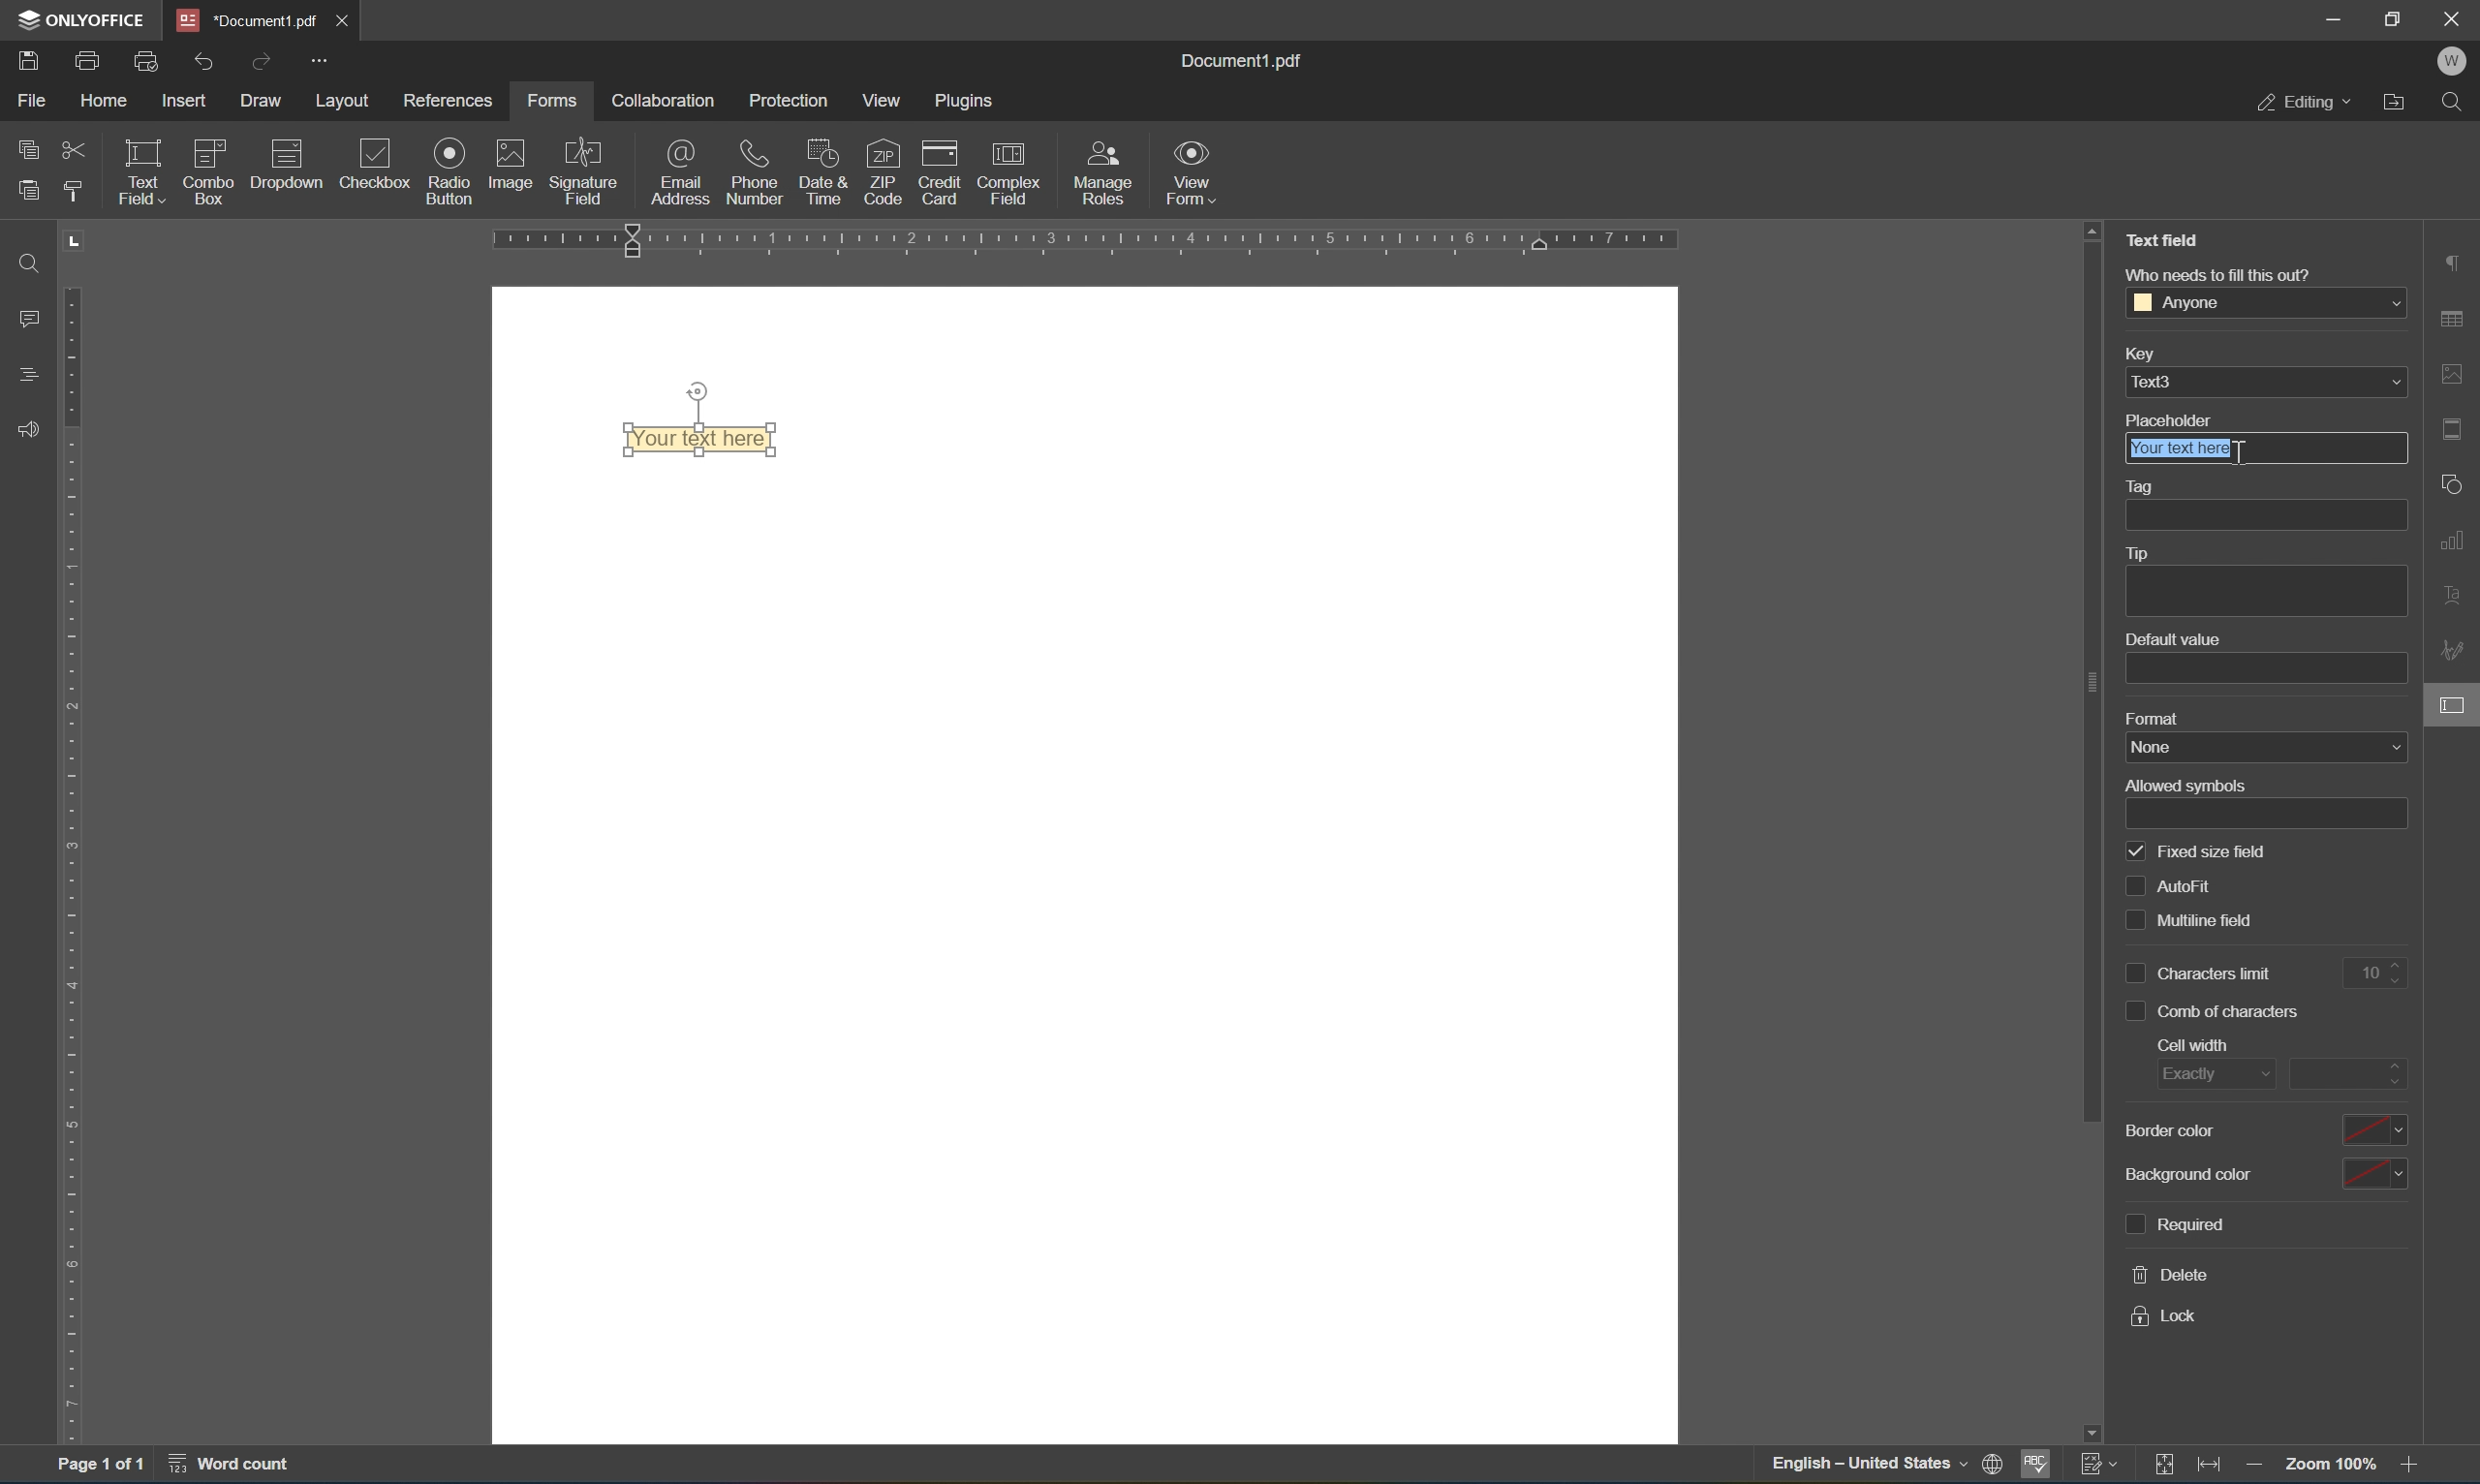 The height and width of the screenshot is (1484, 2480). What do you see at coordinates (2455, 709) in the screenshot?
I see `cursor` at bounding box center [2455, 709].